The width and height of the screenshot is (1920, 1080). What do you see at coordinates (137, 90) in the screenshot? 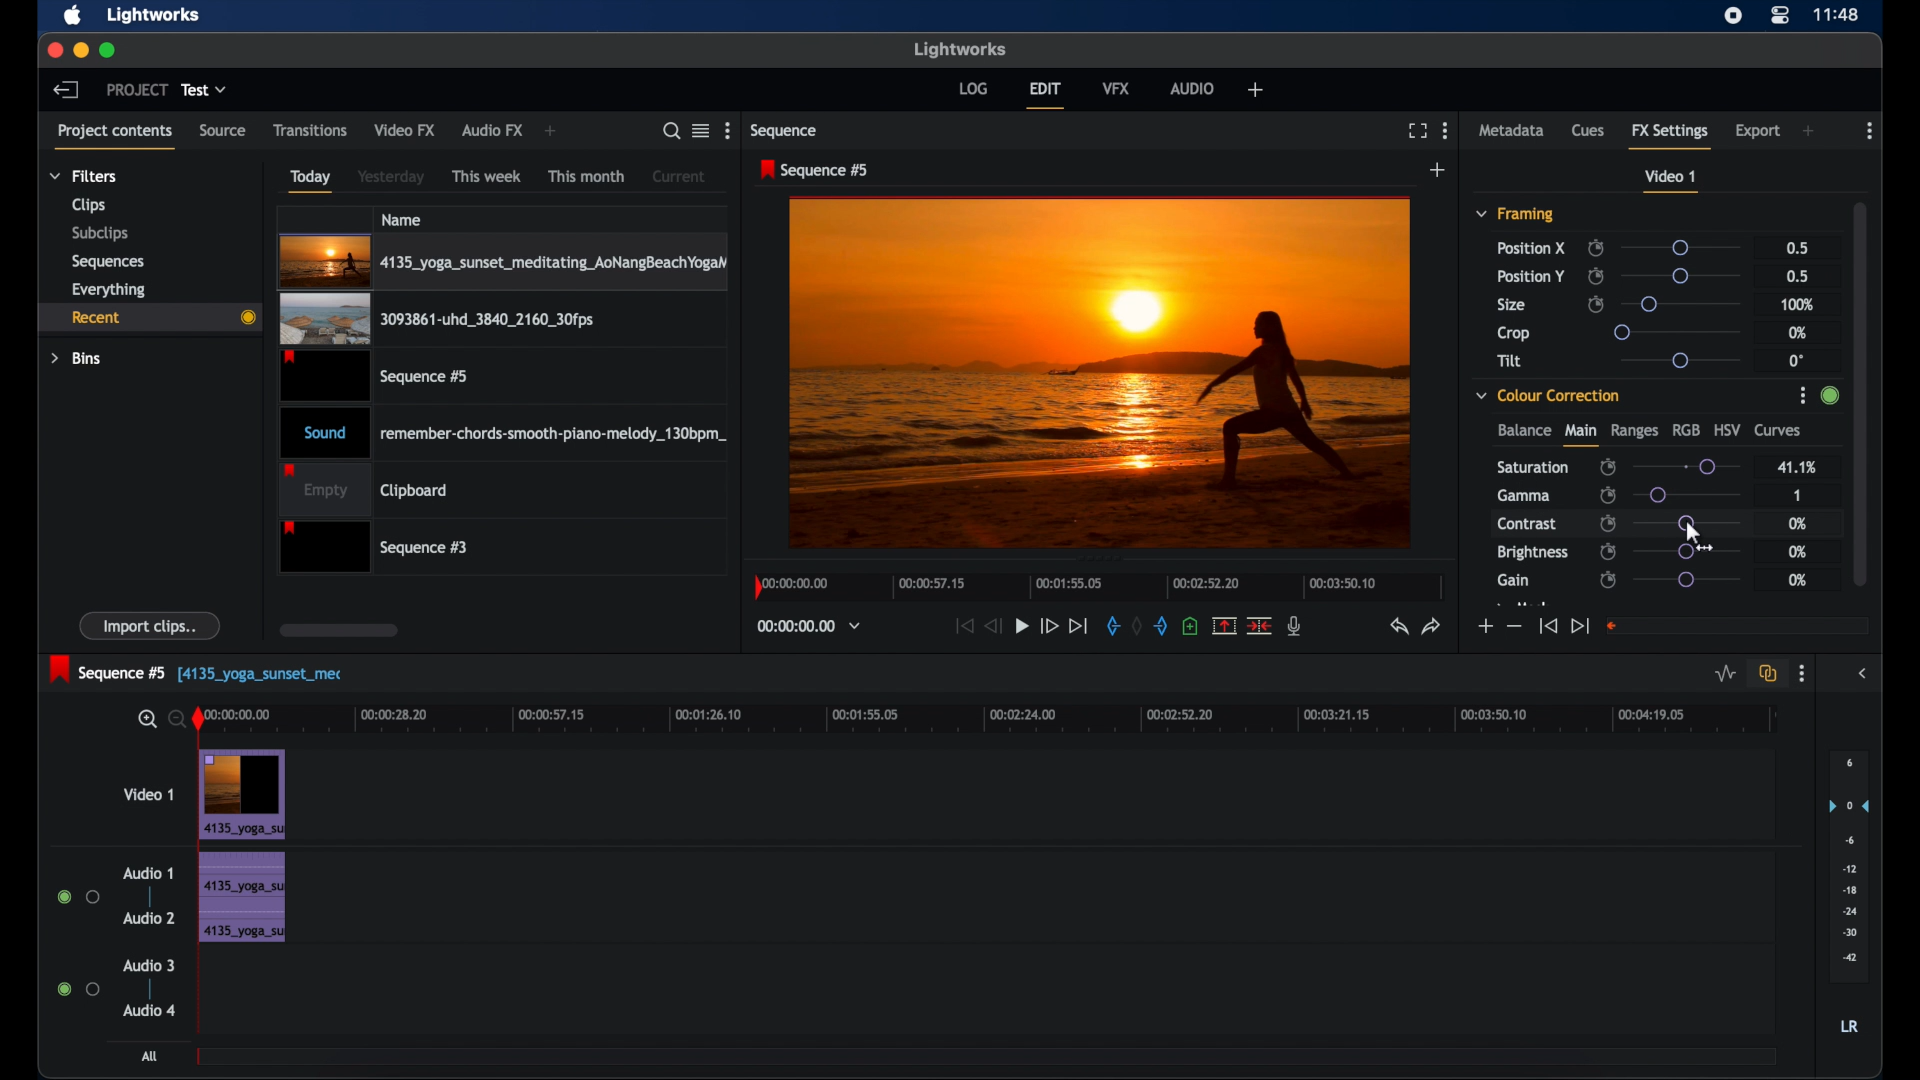
I see `project` at bounding box center [137, 90].